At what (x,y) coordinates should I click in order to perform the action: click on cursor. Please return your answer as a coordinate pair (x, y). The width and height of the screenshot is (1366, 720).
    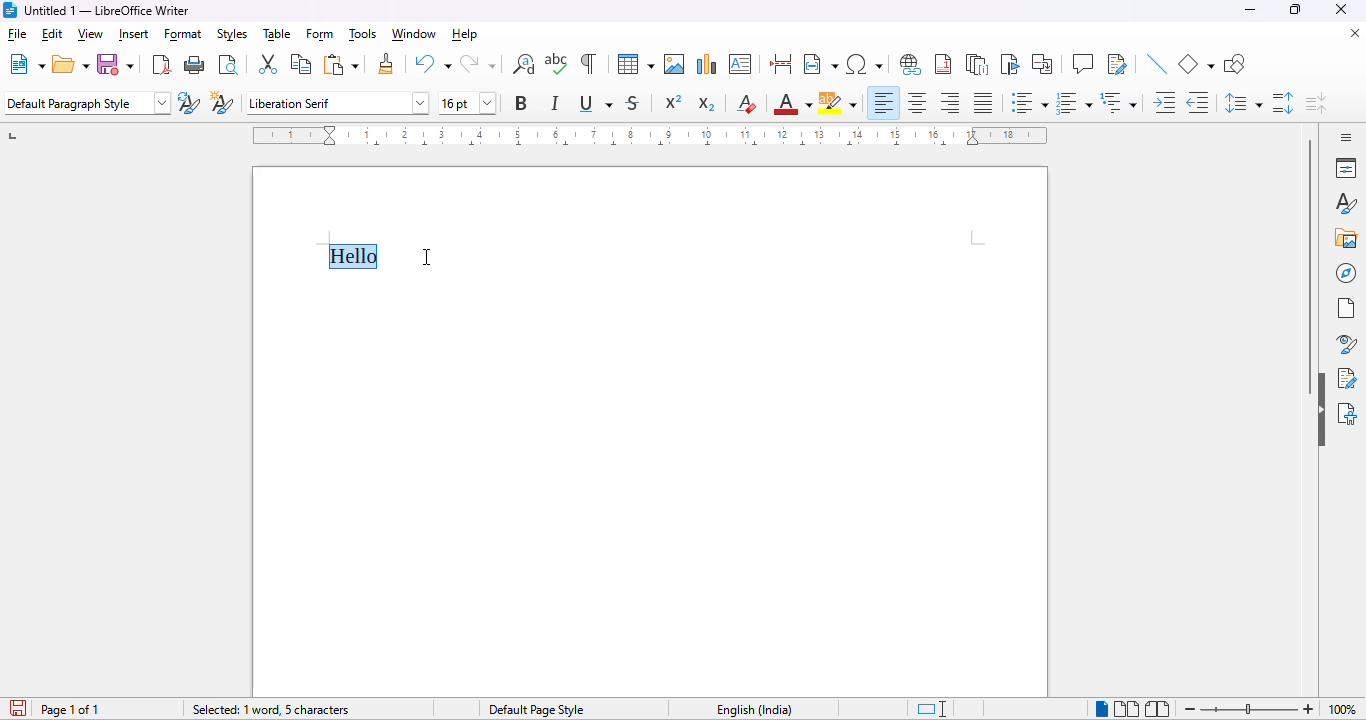
    Looking at the image, I should click on (427, 257).